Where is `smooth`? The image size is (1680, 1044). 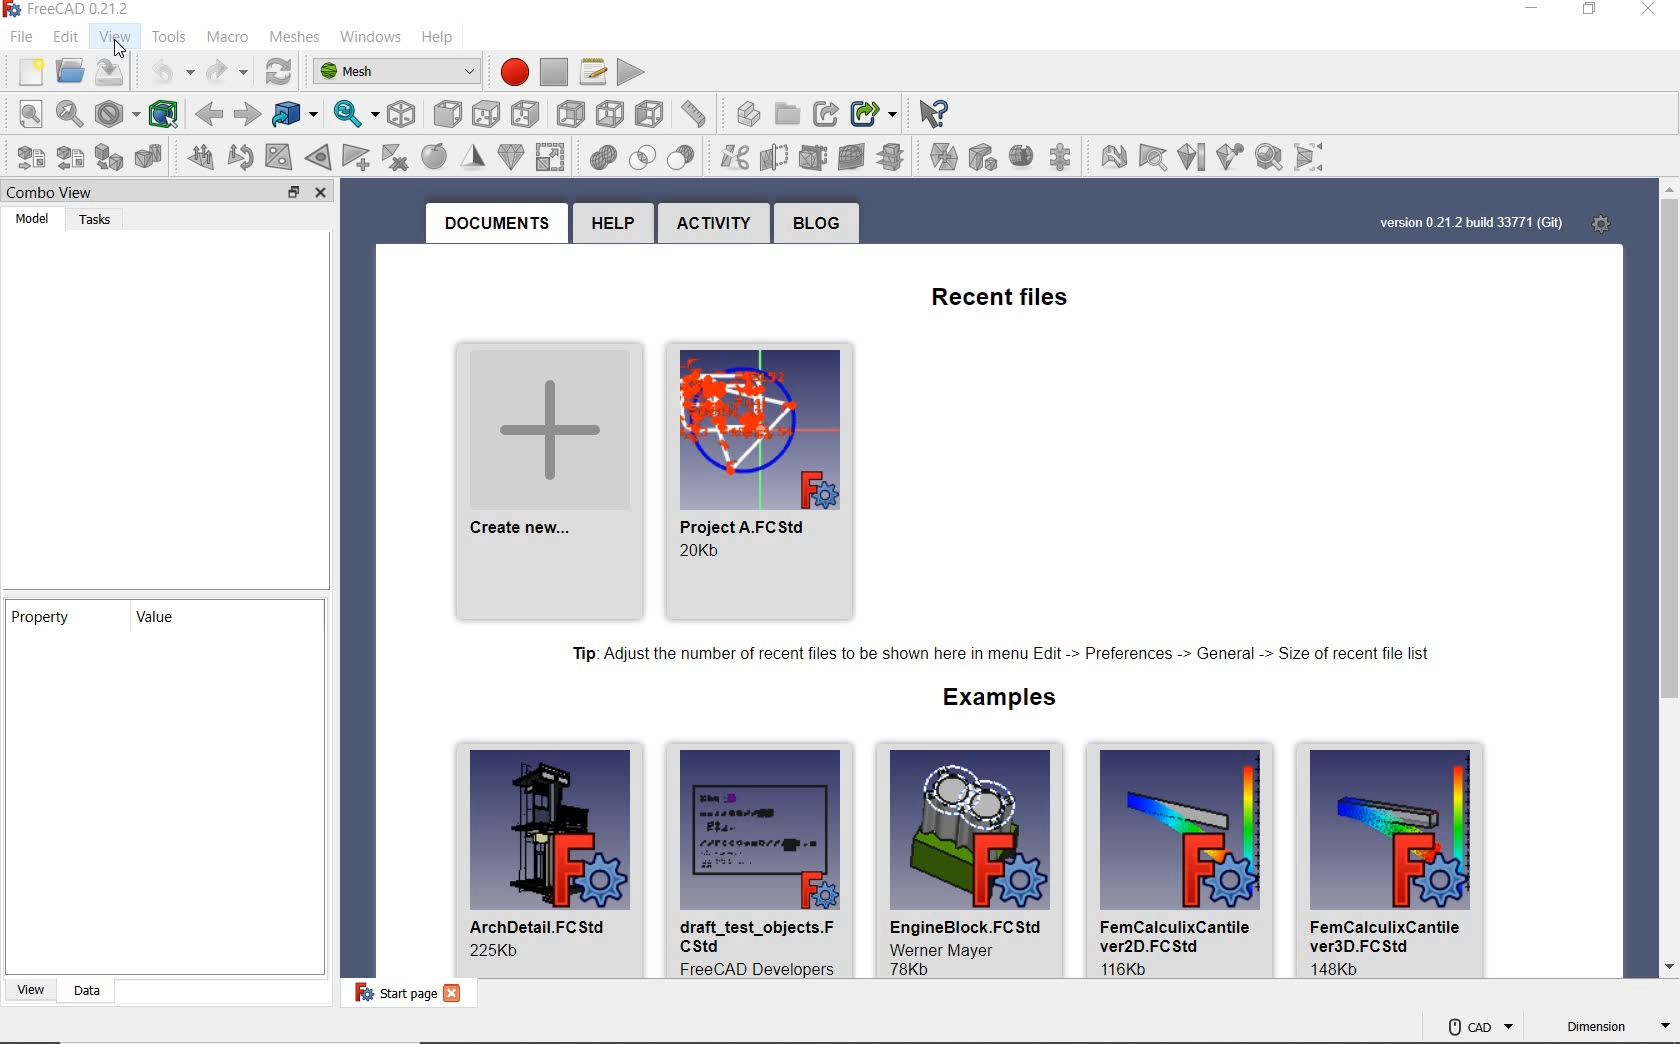
smooth is located at coordinates (436, 156).